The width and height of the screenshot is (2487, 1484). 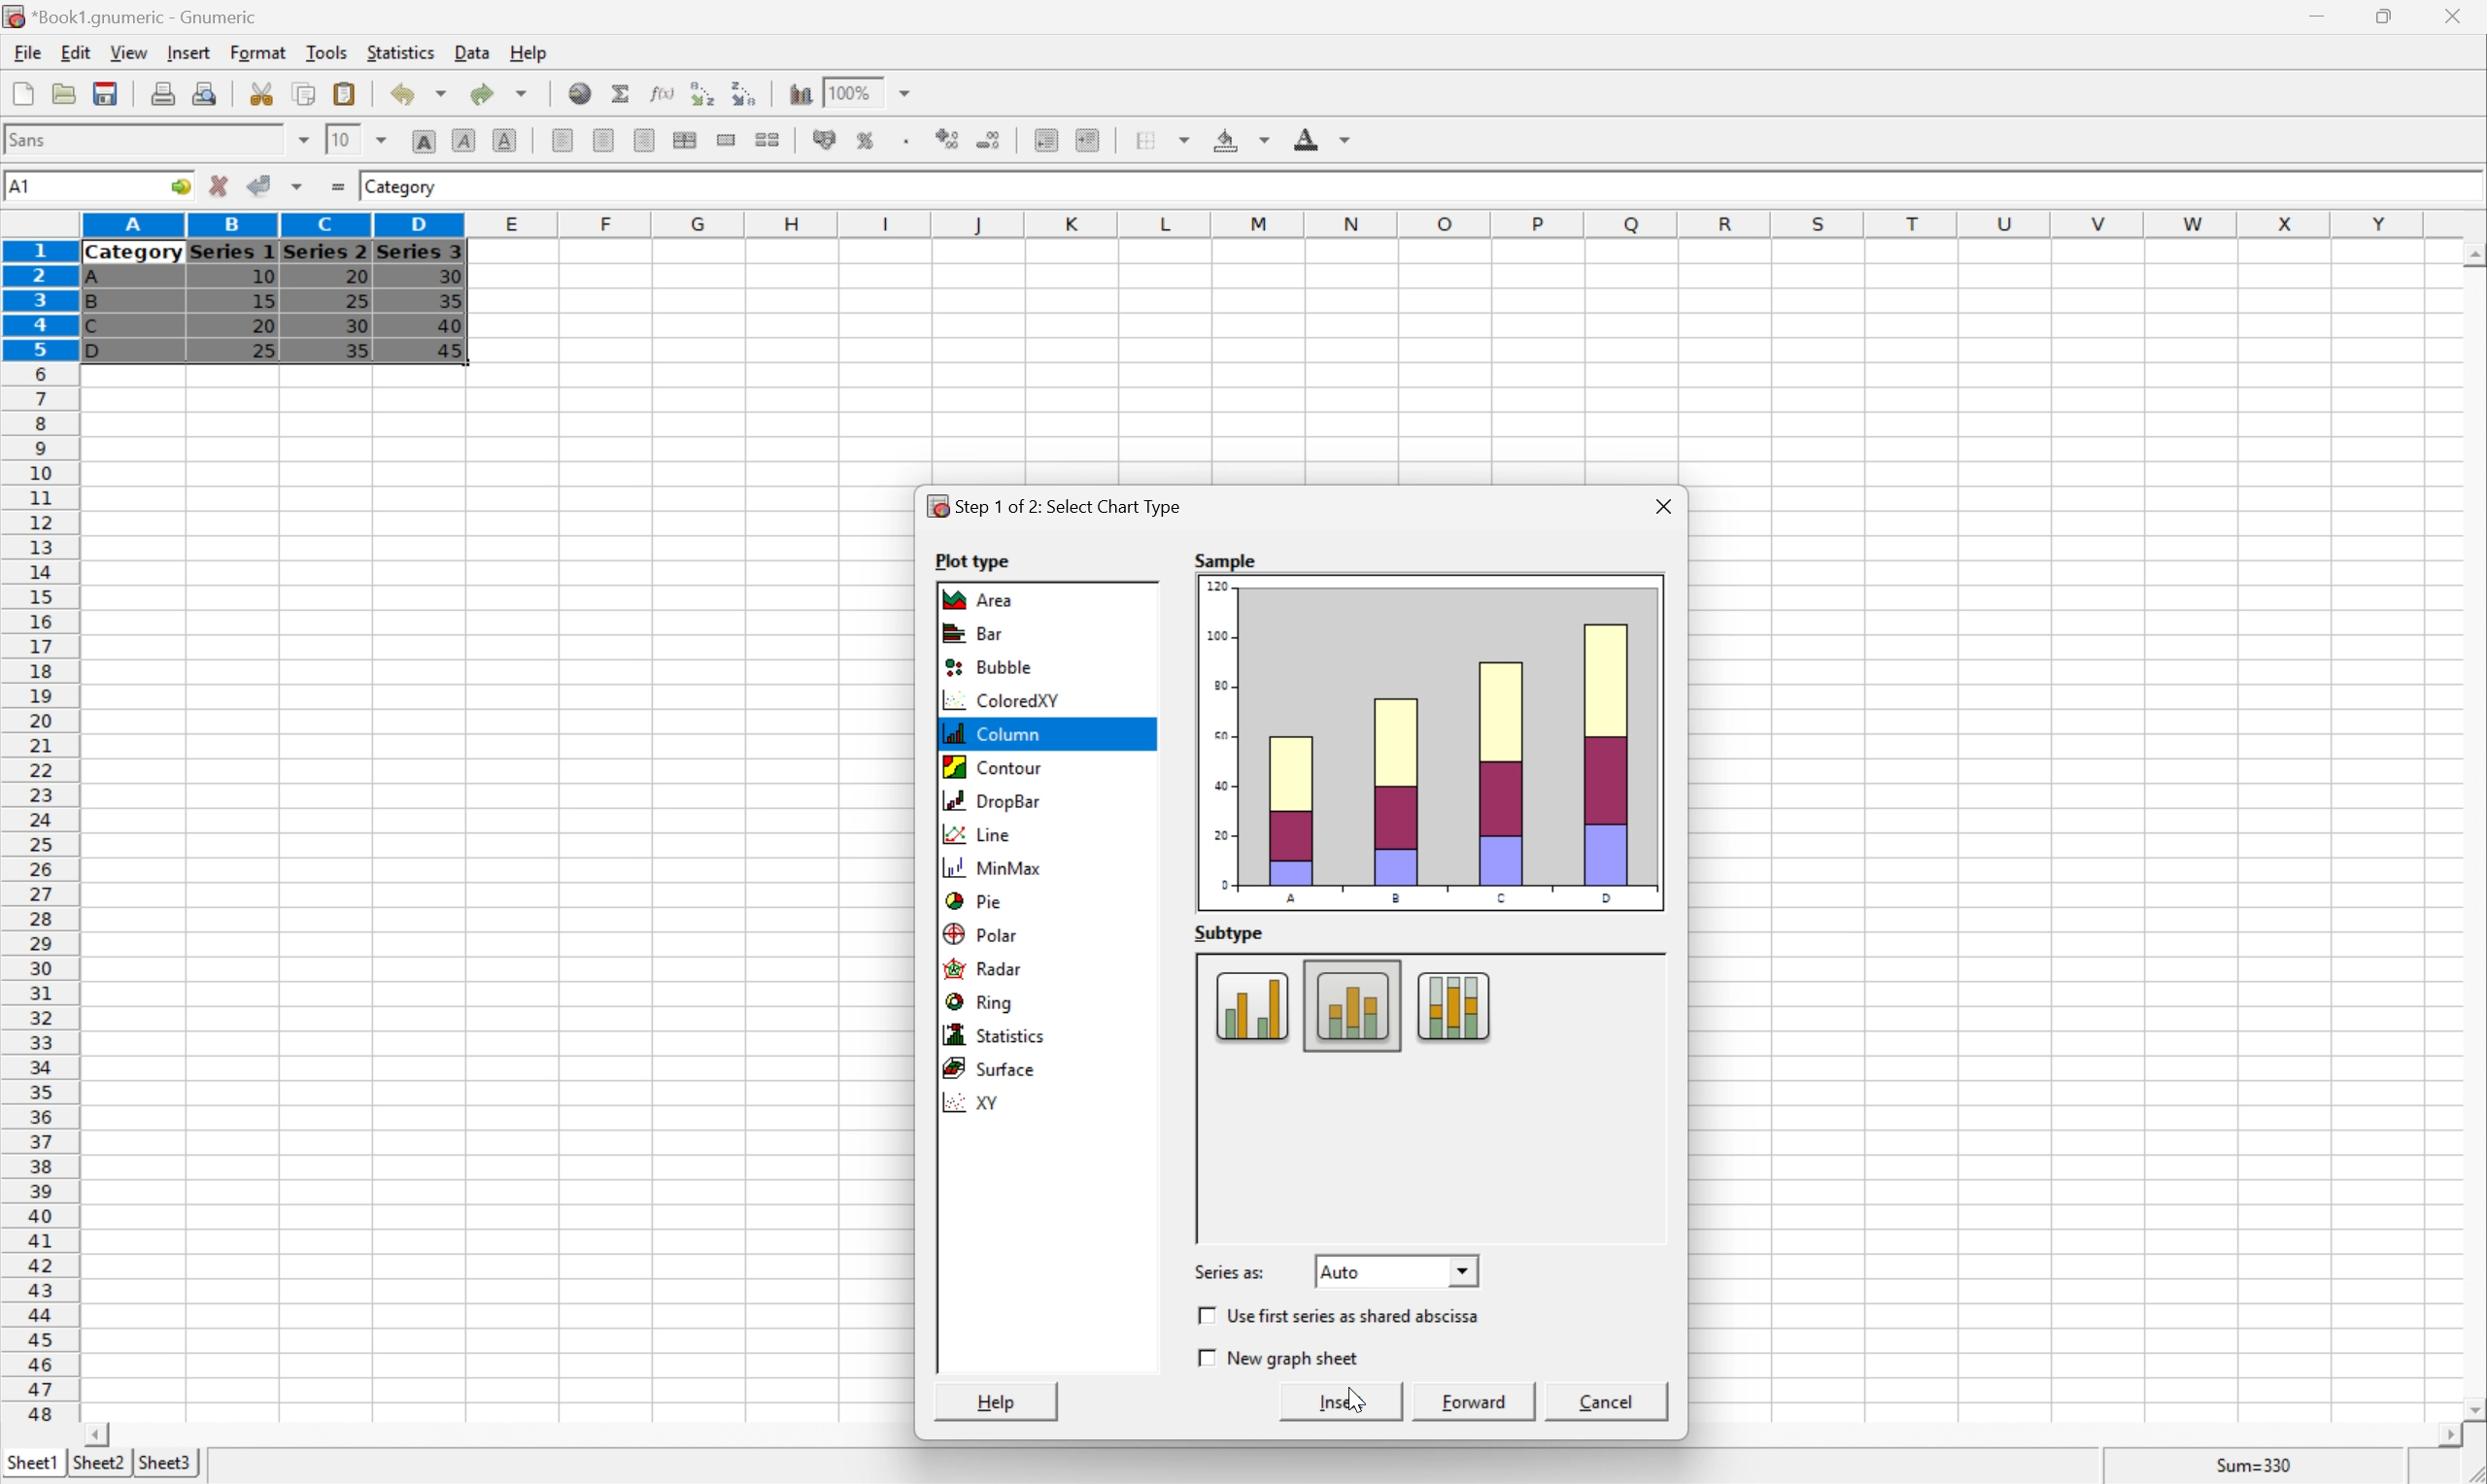 What do you see at coordinates (816, 138) in the screenshot?
I see `Format the selection as accounting` at bounding box center [816, 138].